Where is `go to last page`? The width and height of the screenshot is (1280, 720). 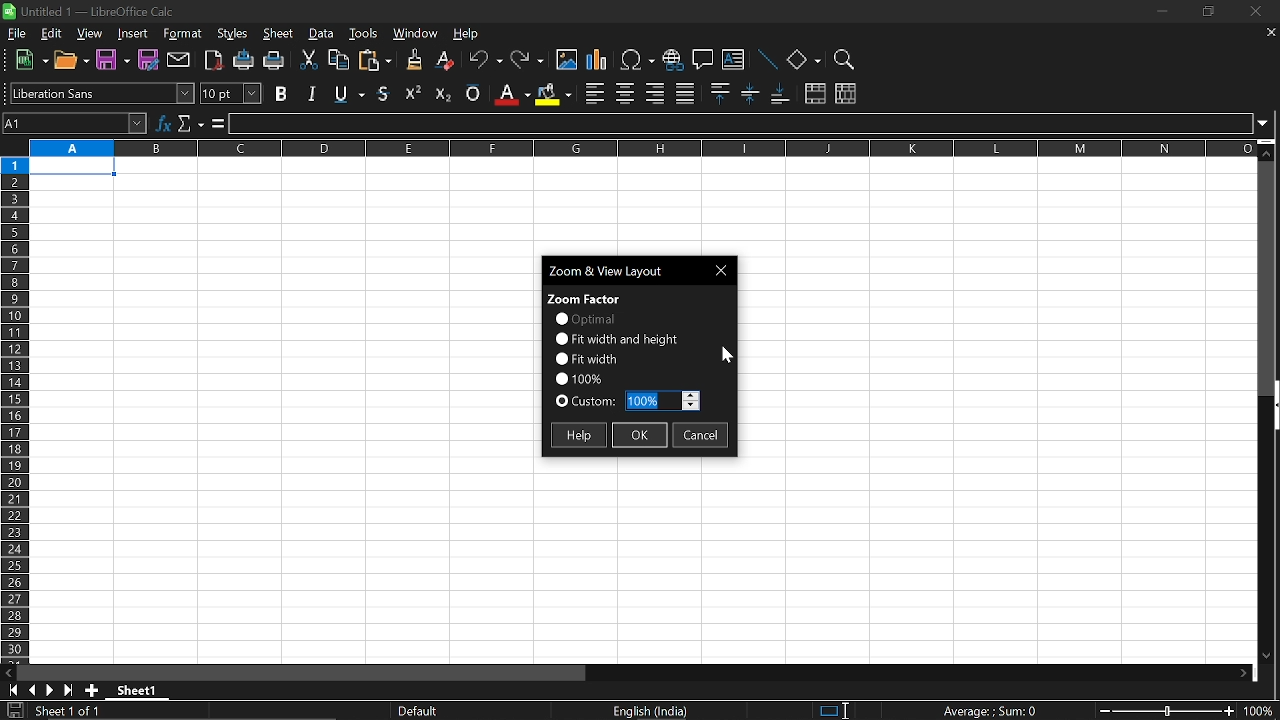 go to last page is located at coordinates (70, 691).